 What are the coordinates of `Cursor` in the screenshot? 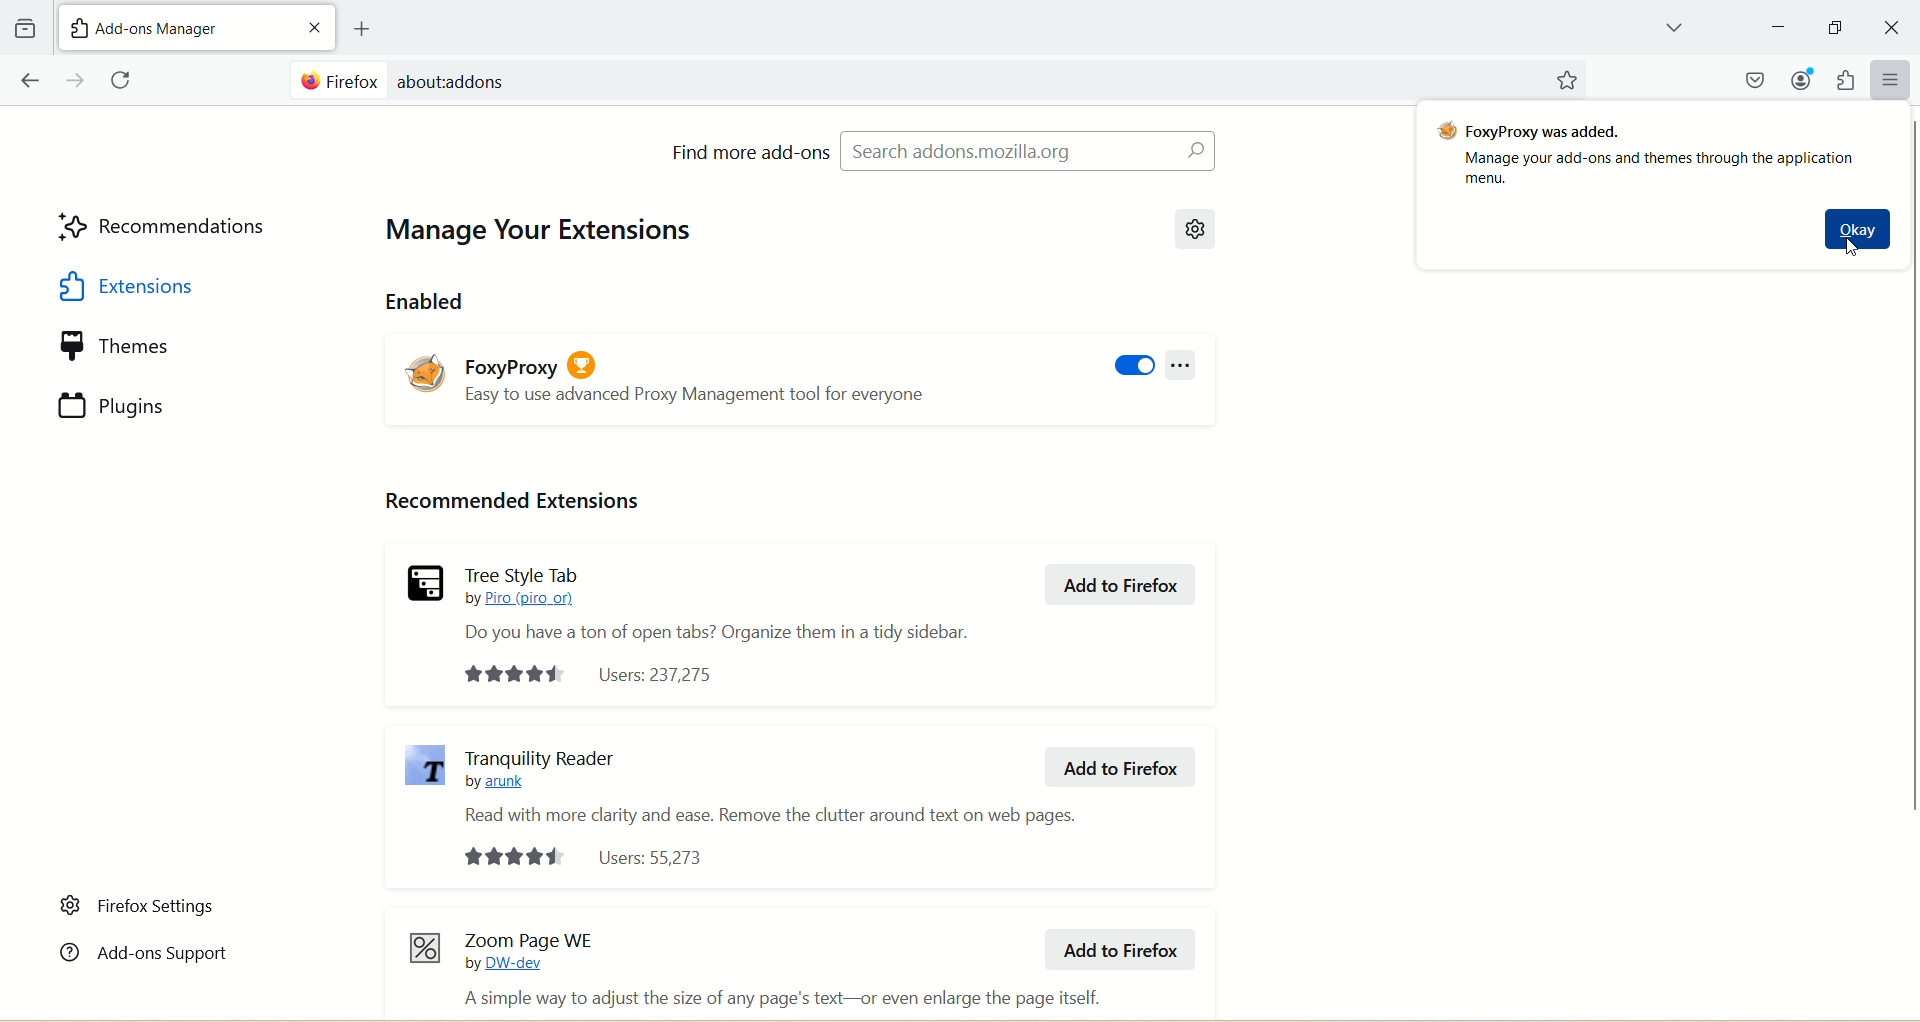 It's located at (1854, 248).